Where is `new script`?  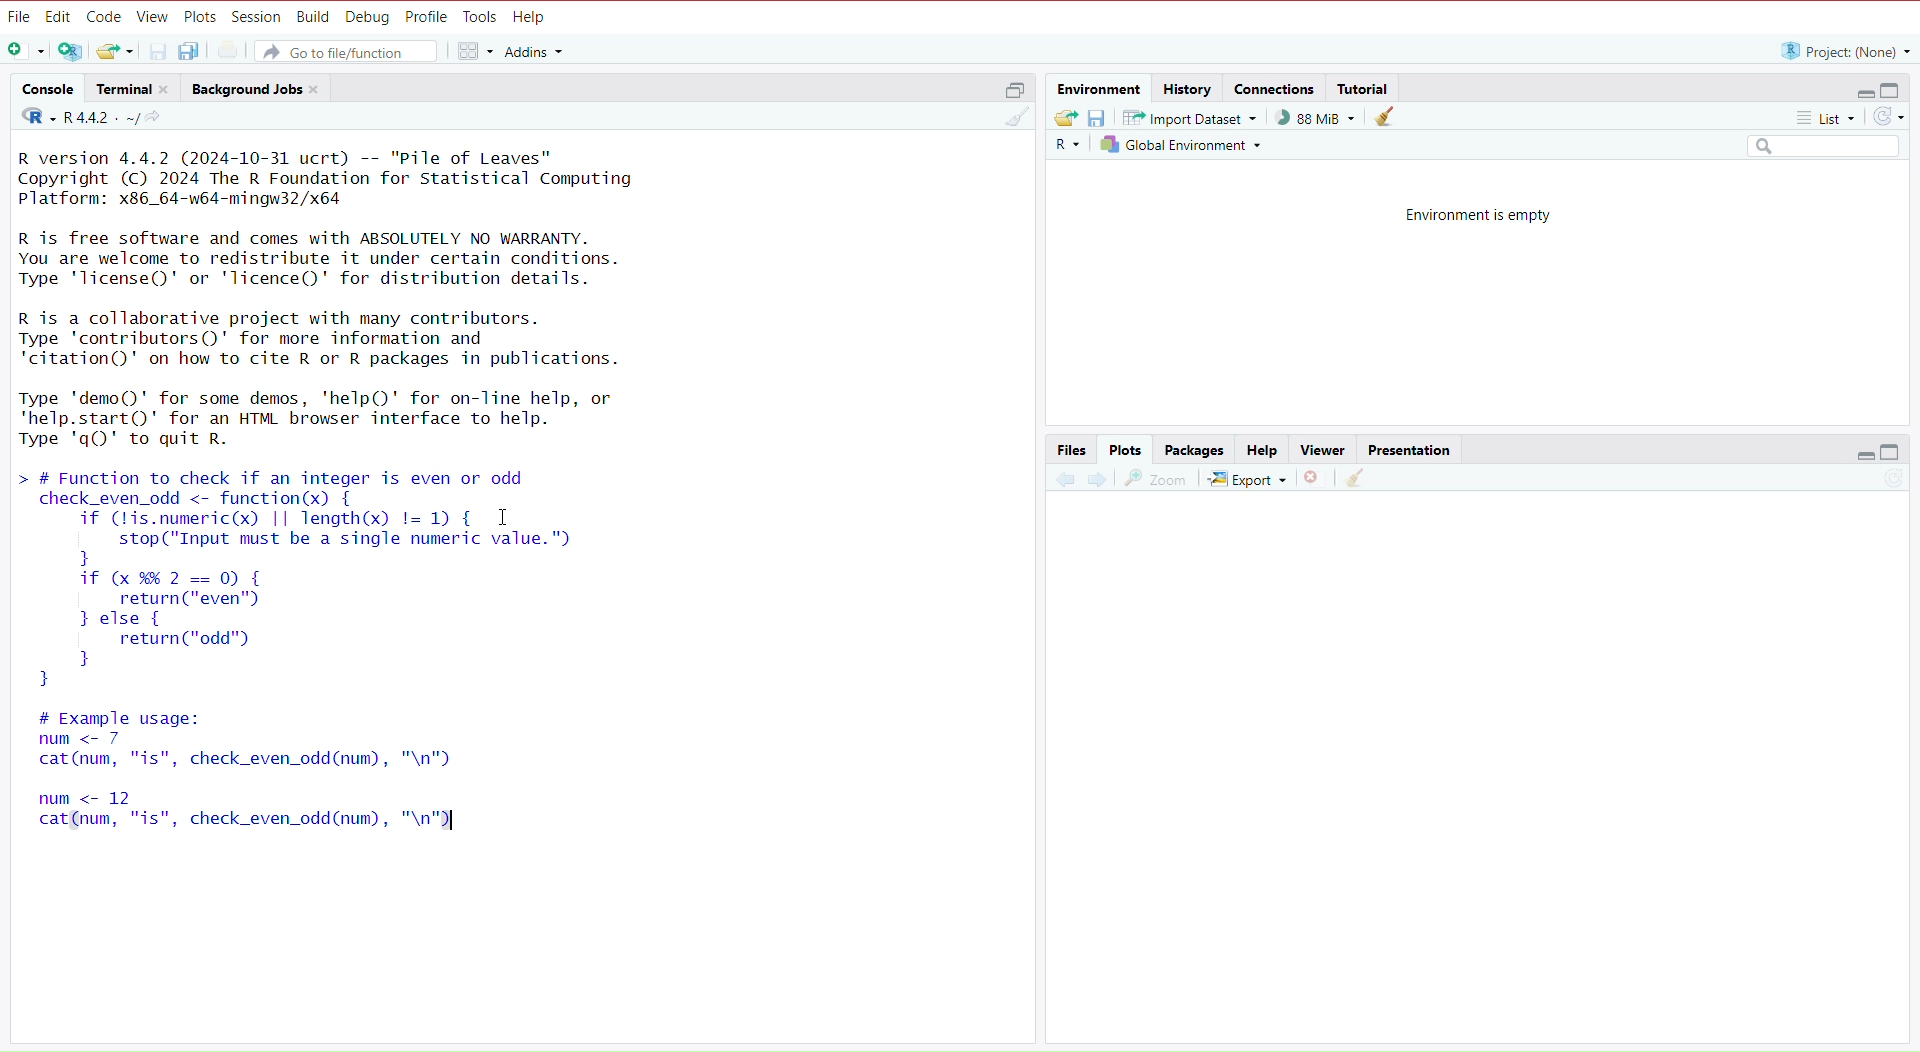 new script is located at coordinates (23, 52).